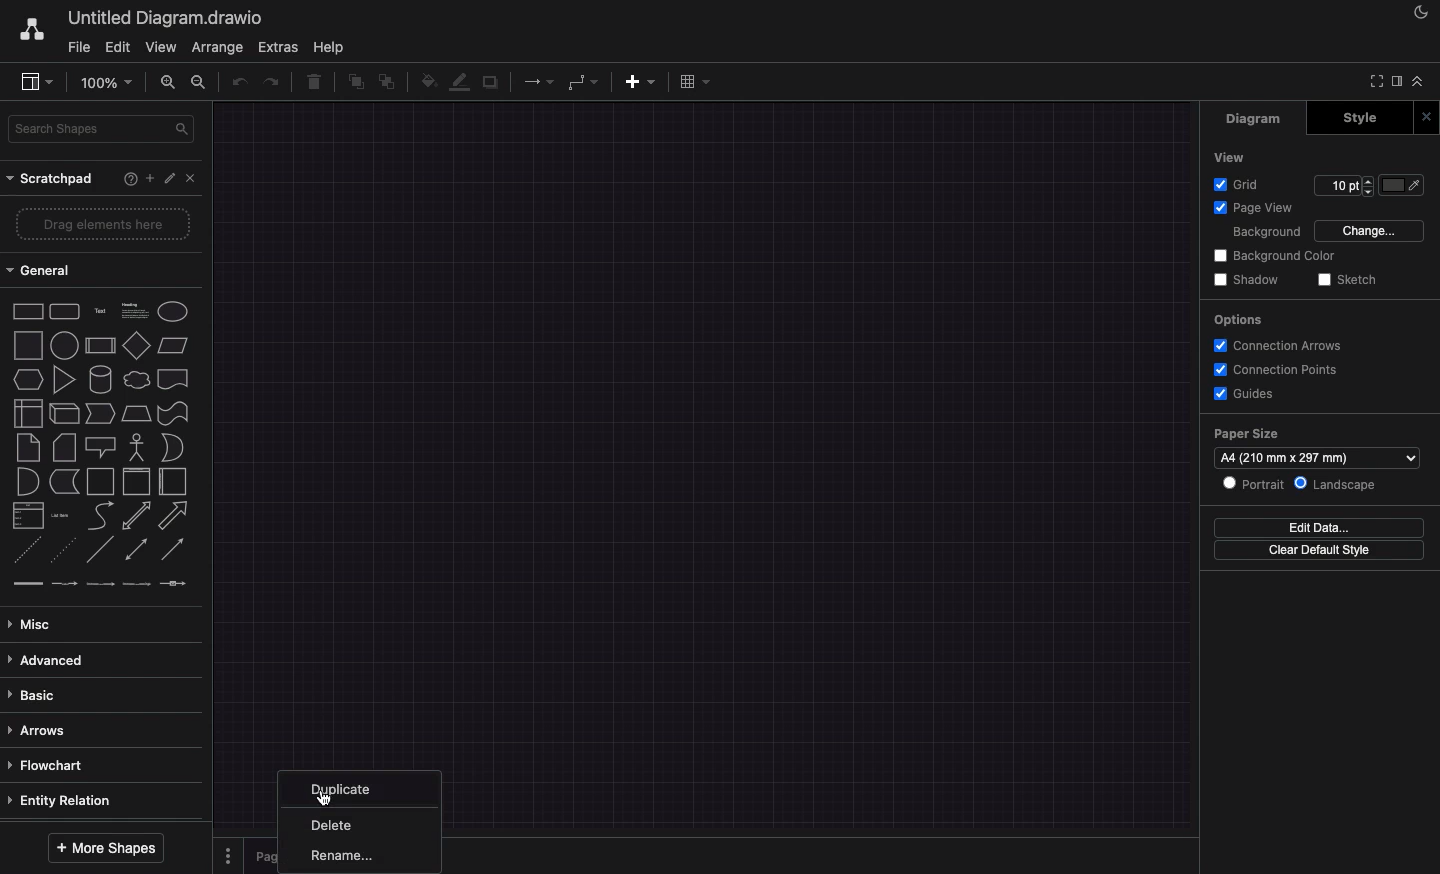 Image resolution: width=1440 pixels, height=874 pixels. What do you see at coordinates (63, 548) in the screenshot?
I see `dotted line` at bounding box center [63, 548].